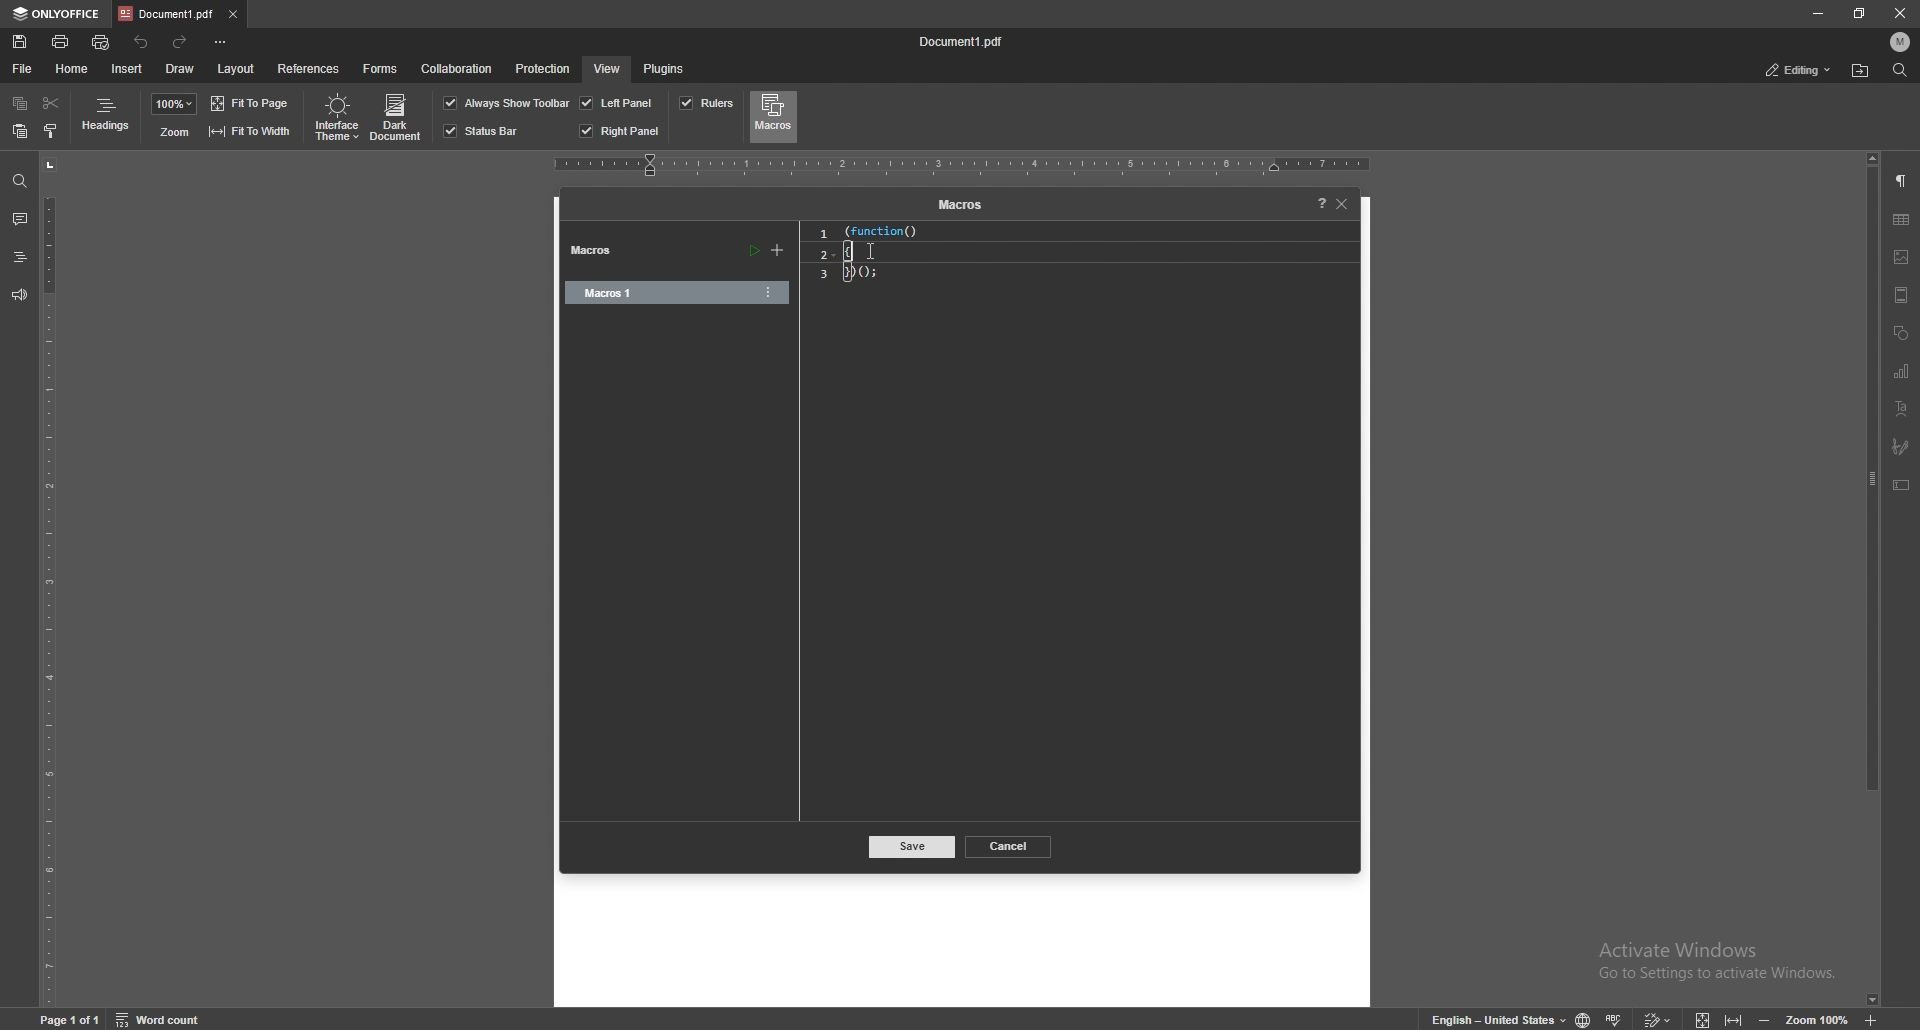 The height and width of the screenshot is (1030, 1920). What do you see at coordinates (1862, 70) in the screenshot?
I see `locate file` at bounding box center [1862, 70].